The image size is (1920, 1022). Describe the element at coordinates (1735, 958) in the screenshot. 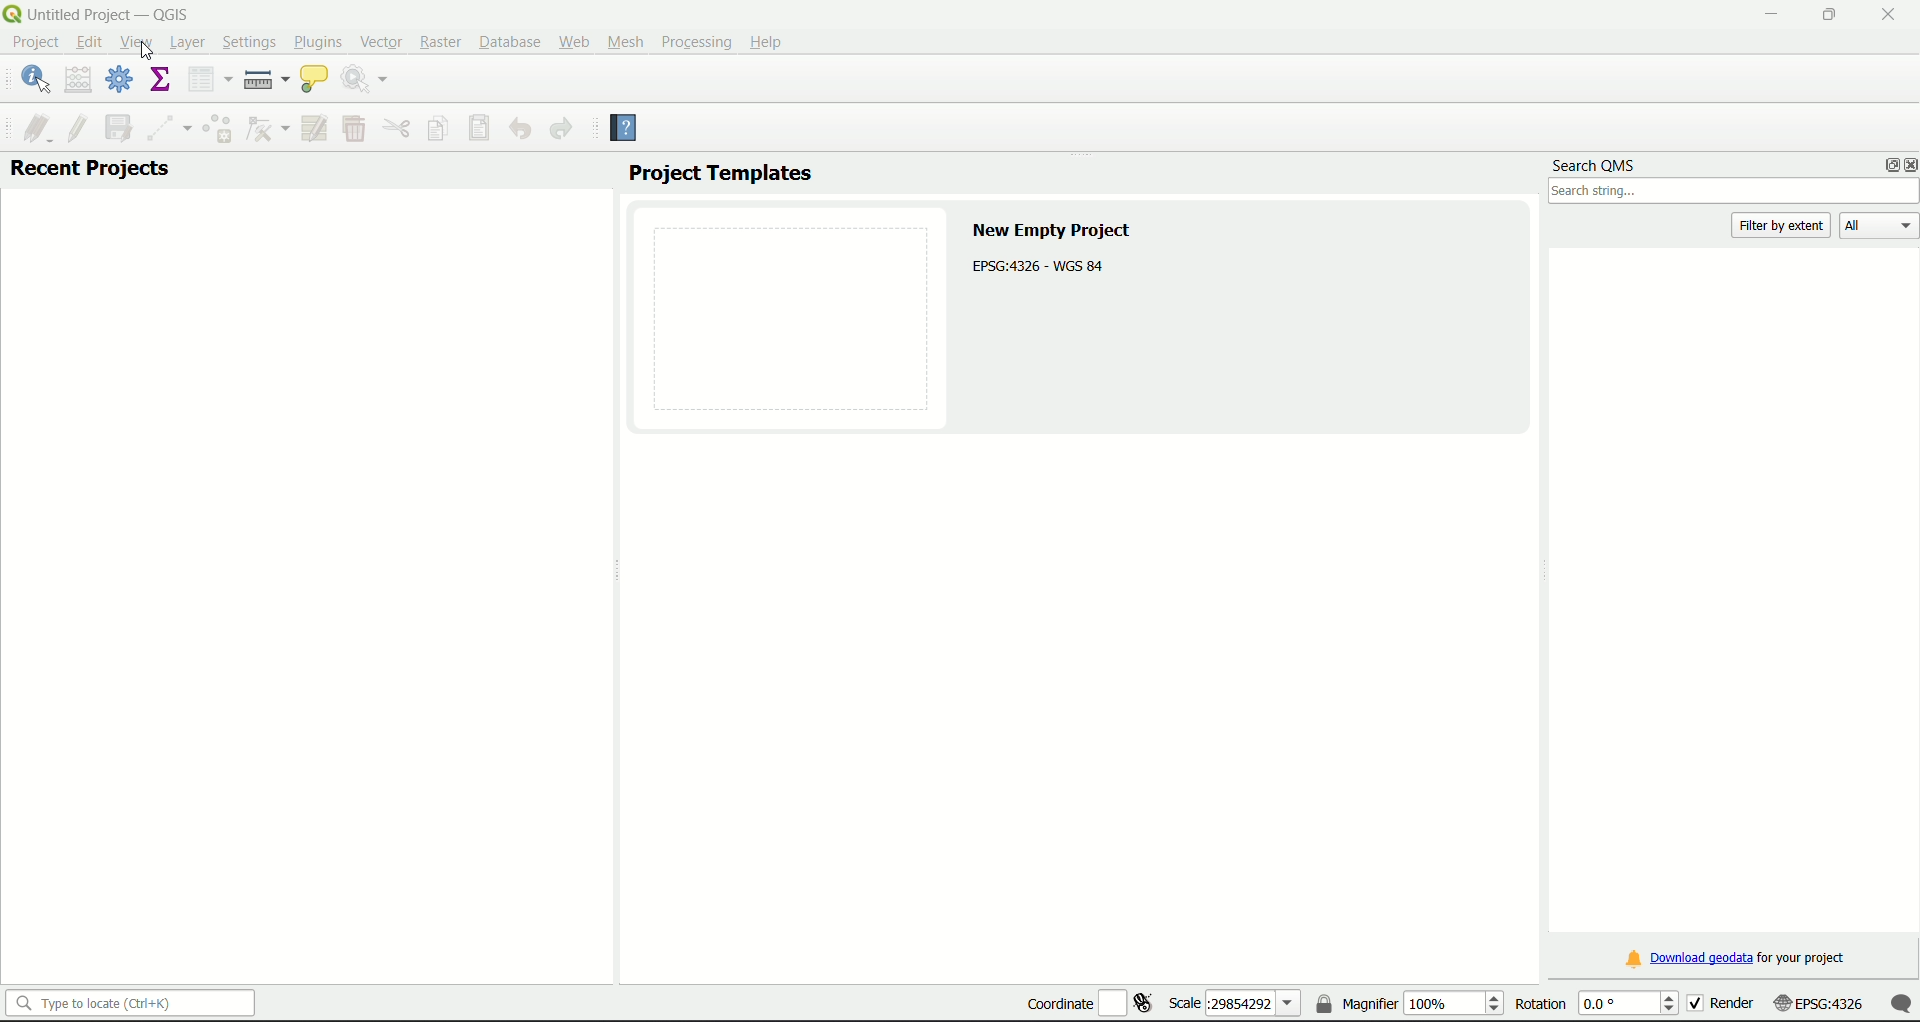

I see `download link` at that location.